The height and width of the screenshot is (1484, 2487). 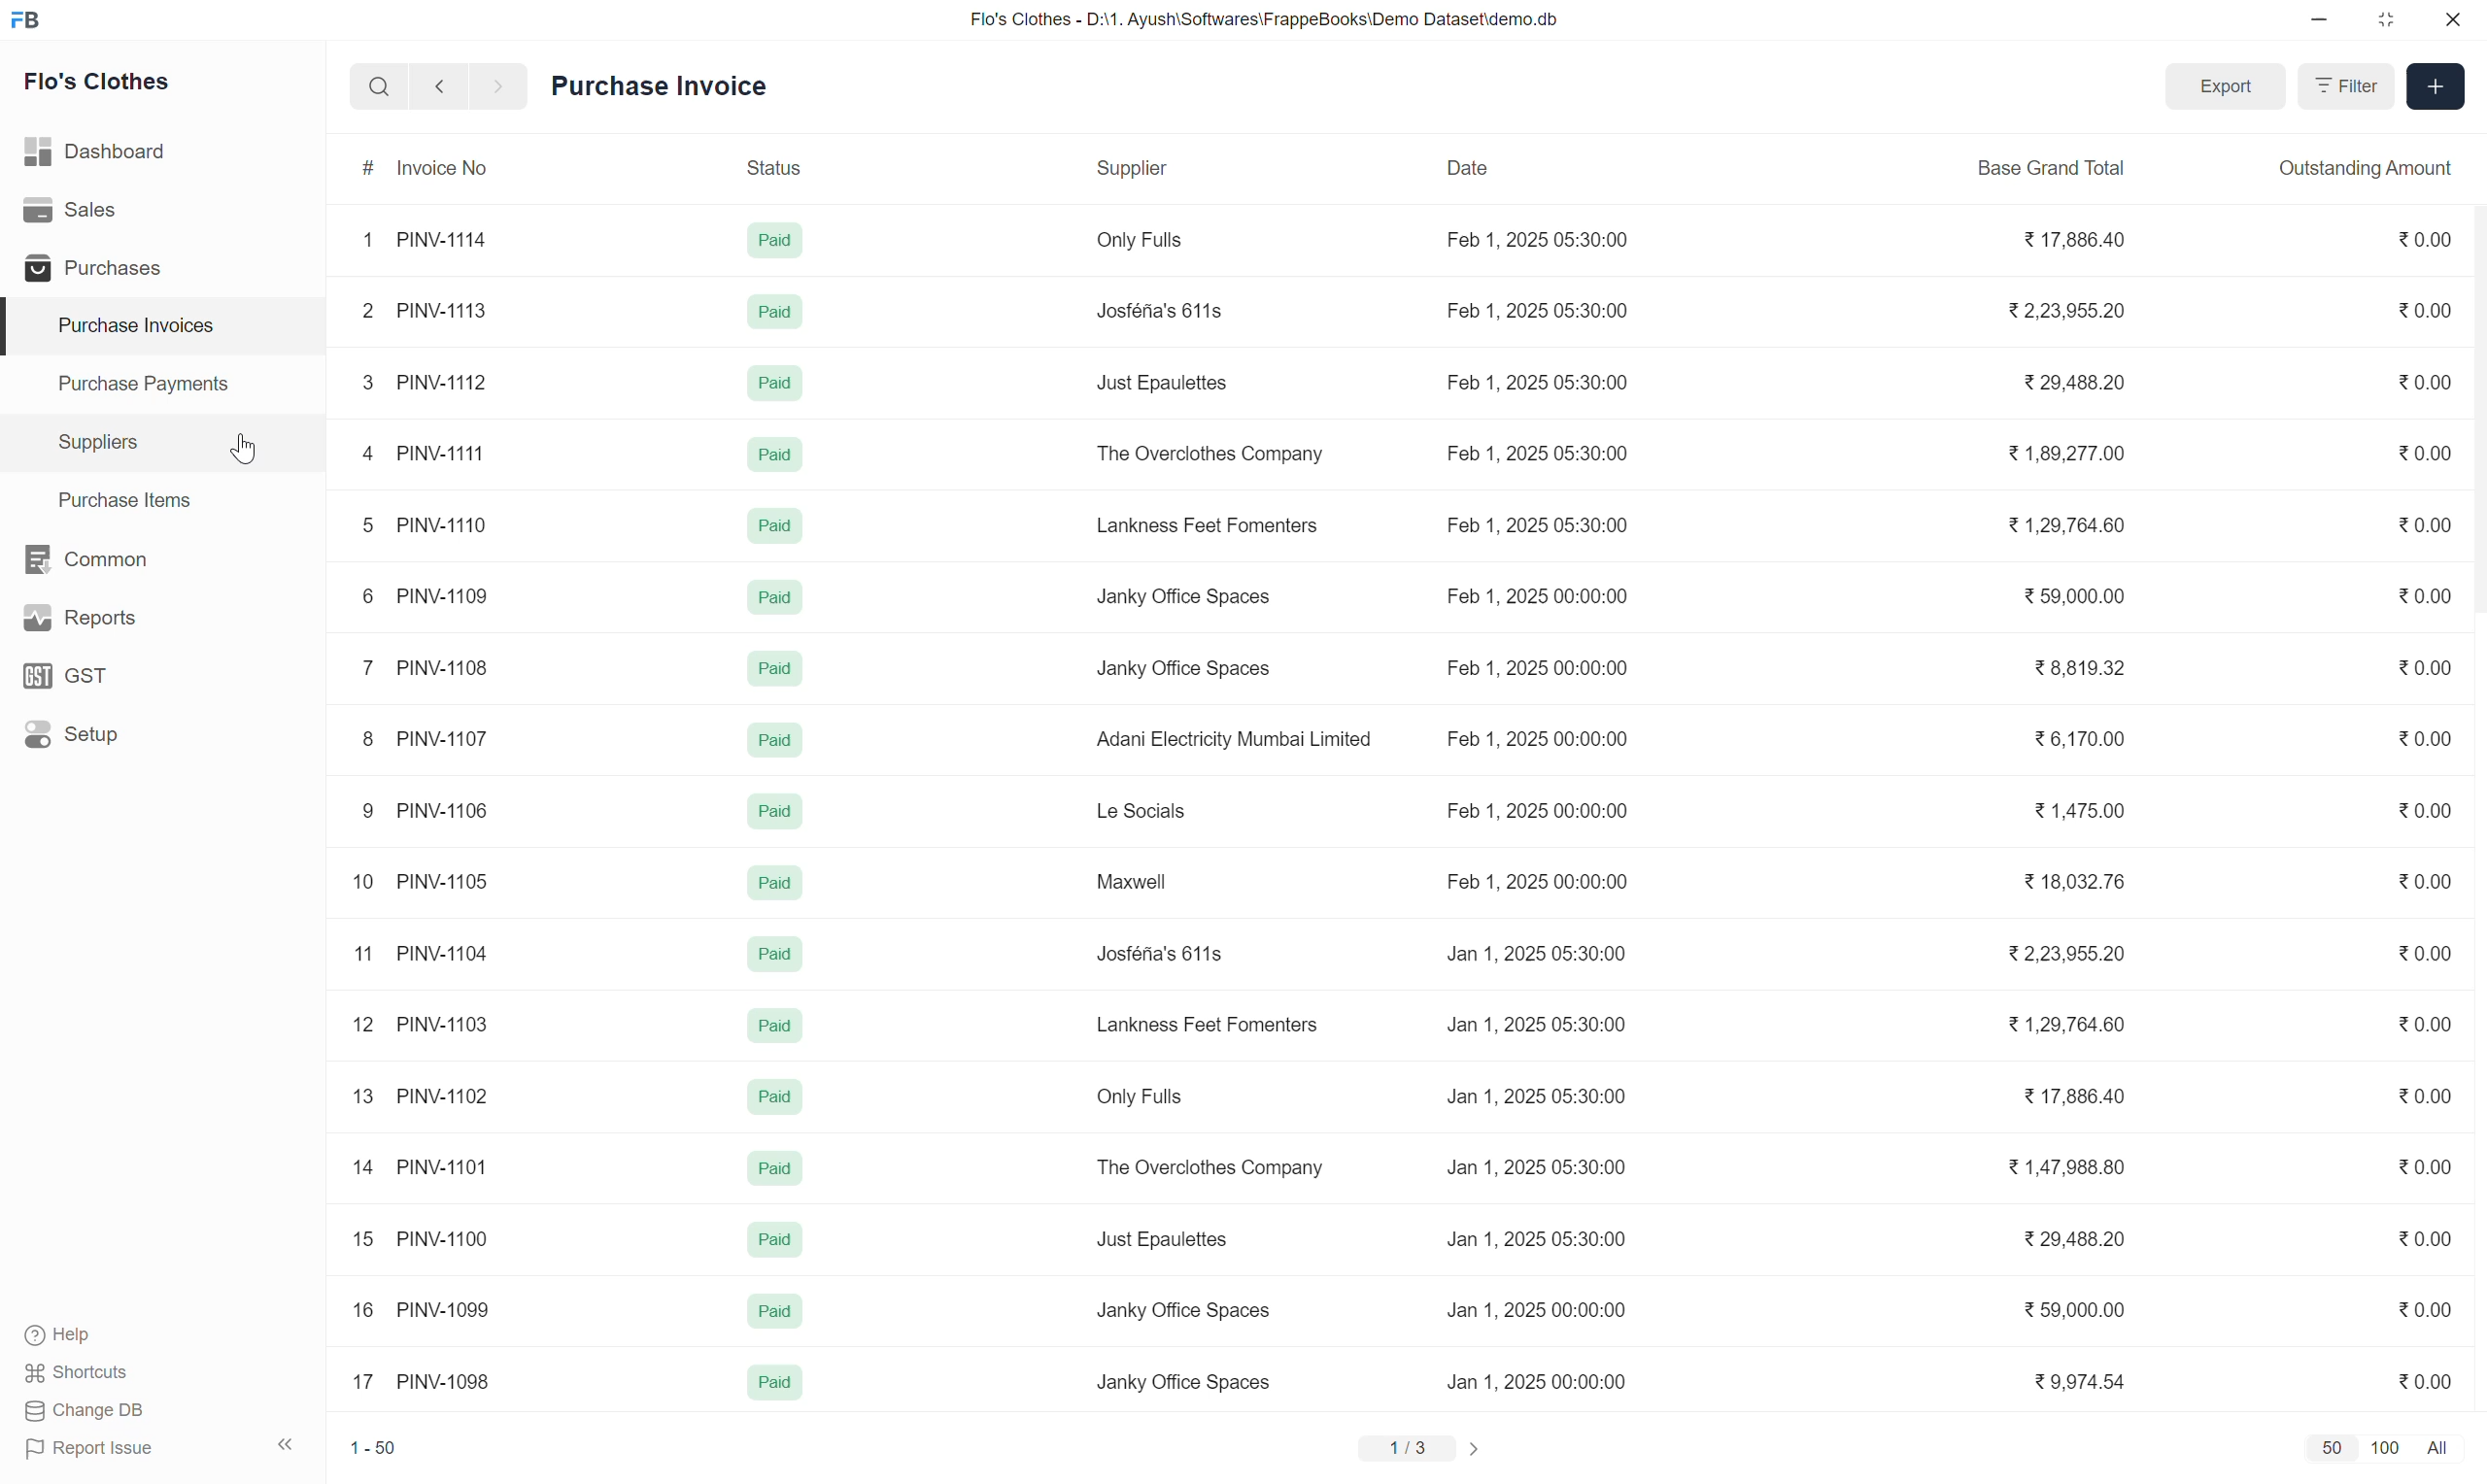 I want to click on Date, so click(x=1469, y=167).